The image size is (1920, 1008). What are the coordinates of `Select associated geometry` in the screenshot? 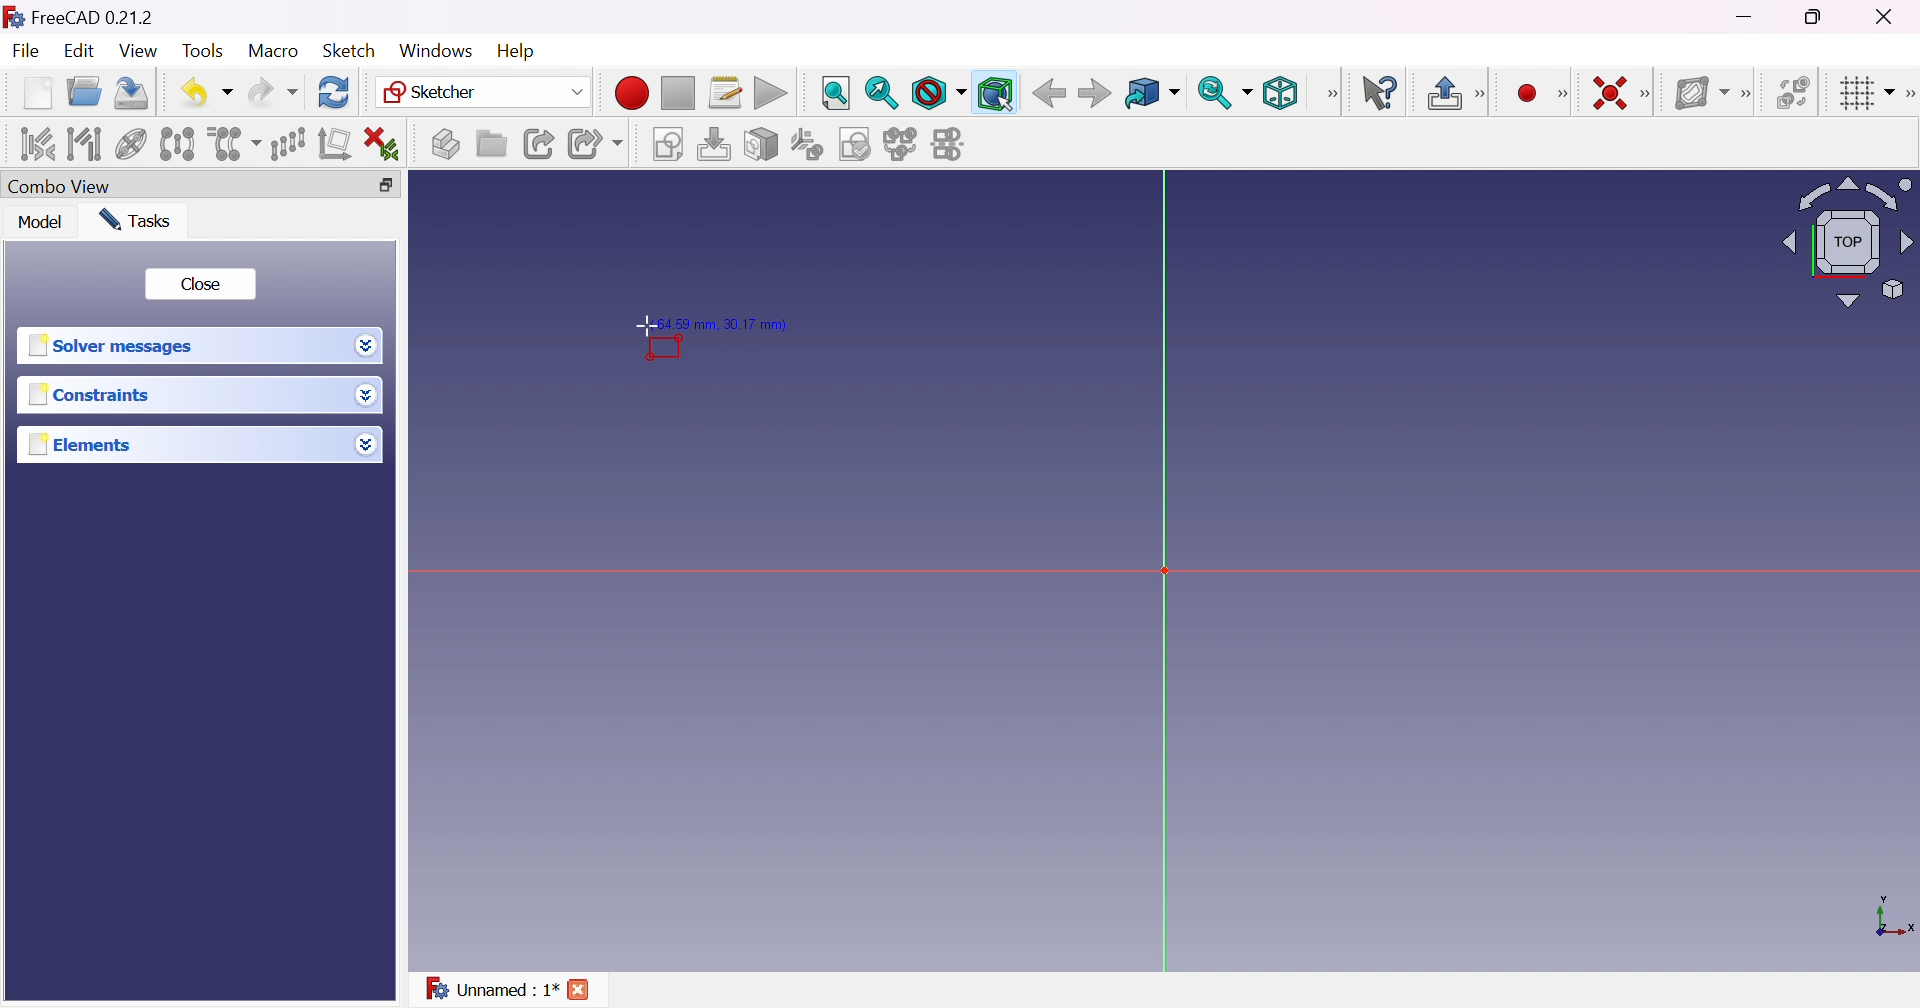 It's located at (83, 144).